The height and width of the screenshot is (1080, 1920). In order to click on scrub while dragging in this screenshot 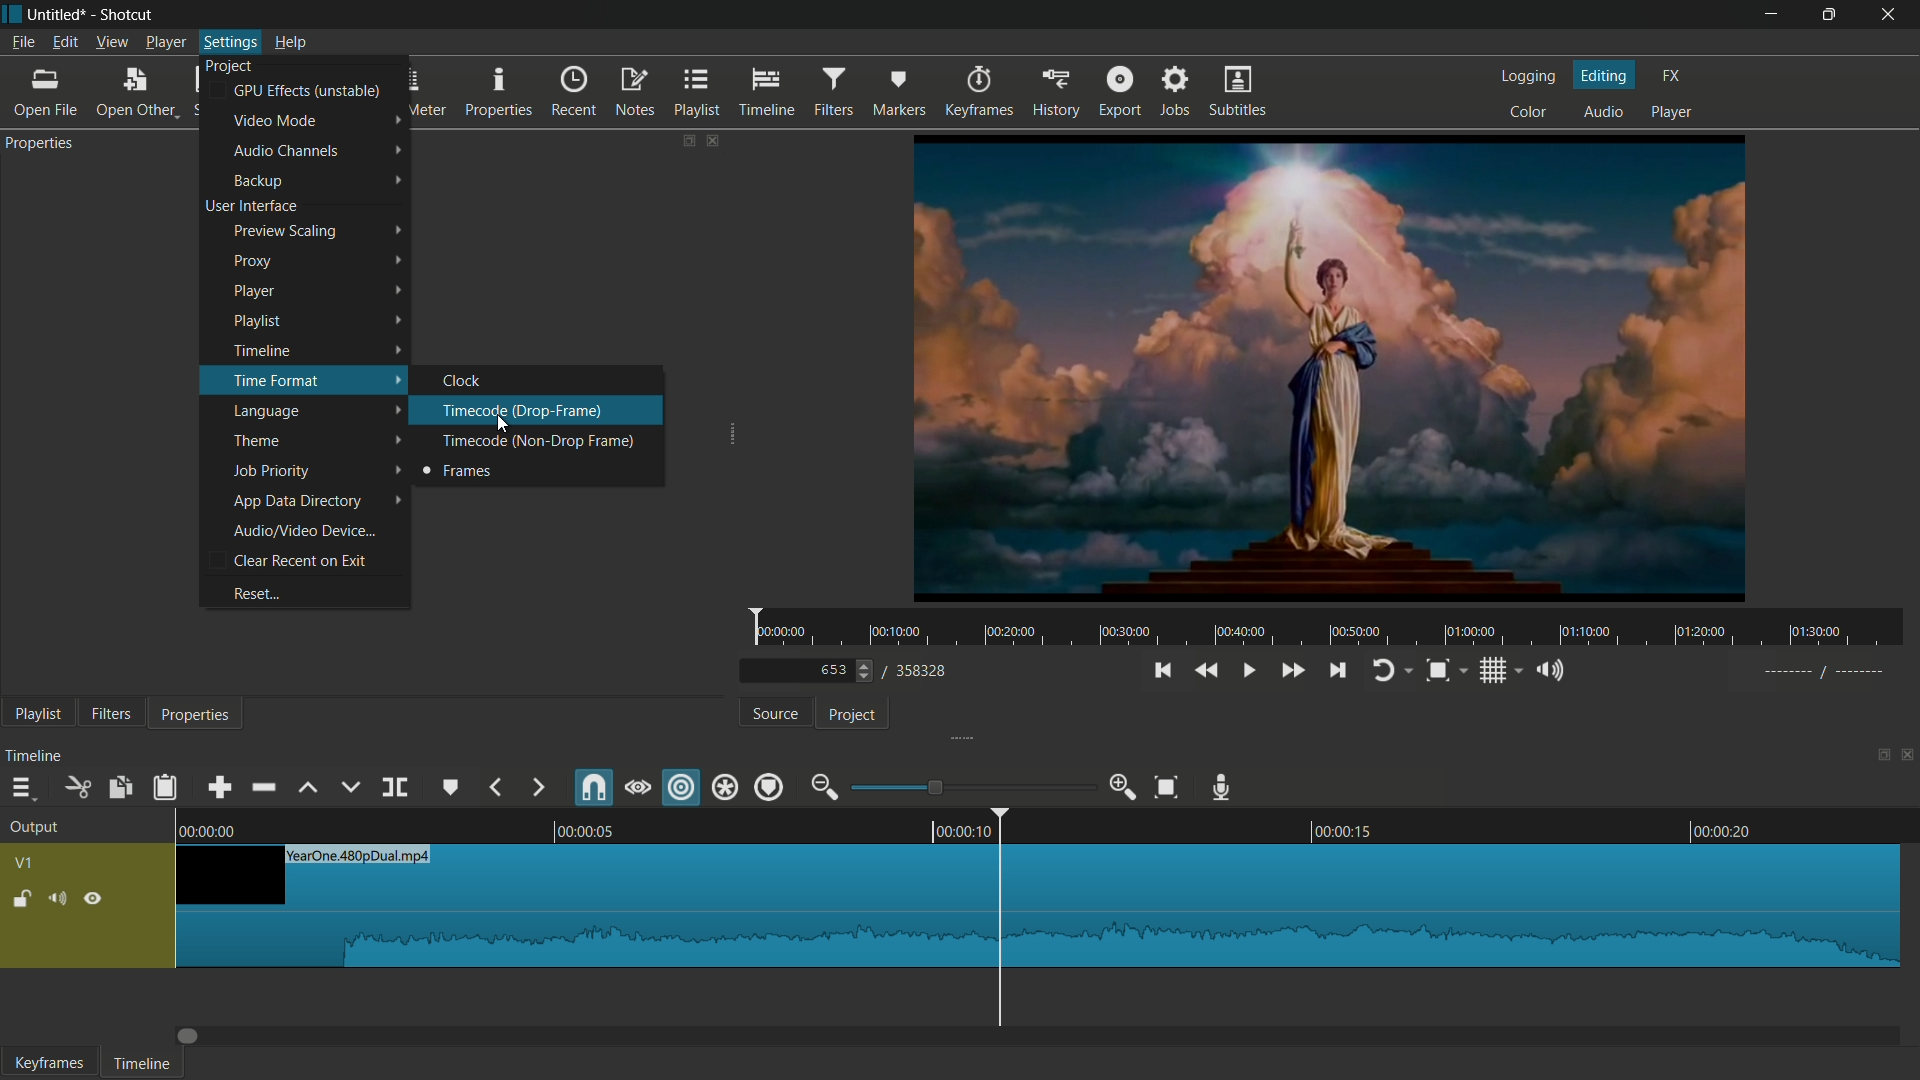, I will do `click(638, 787)`.